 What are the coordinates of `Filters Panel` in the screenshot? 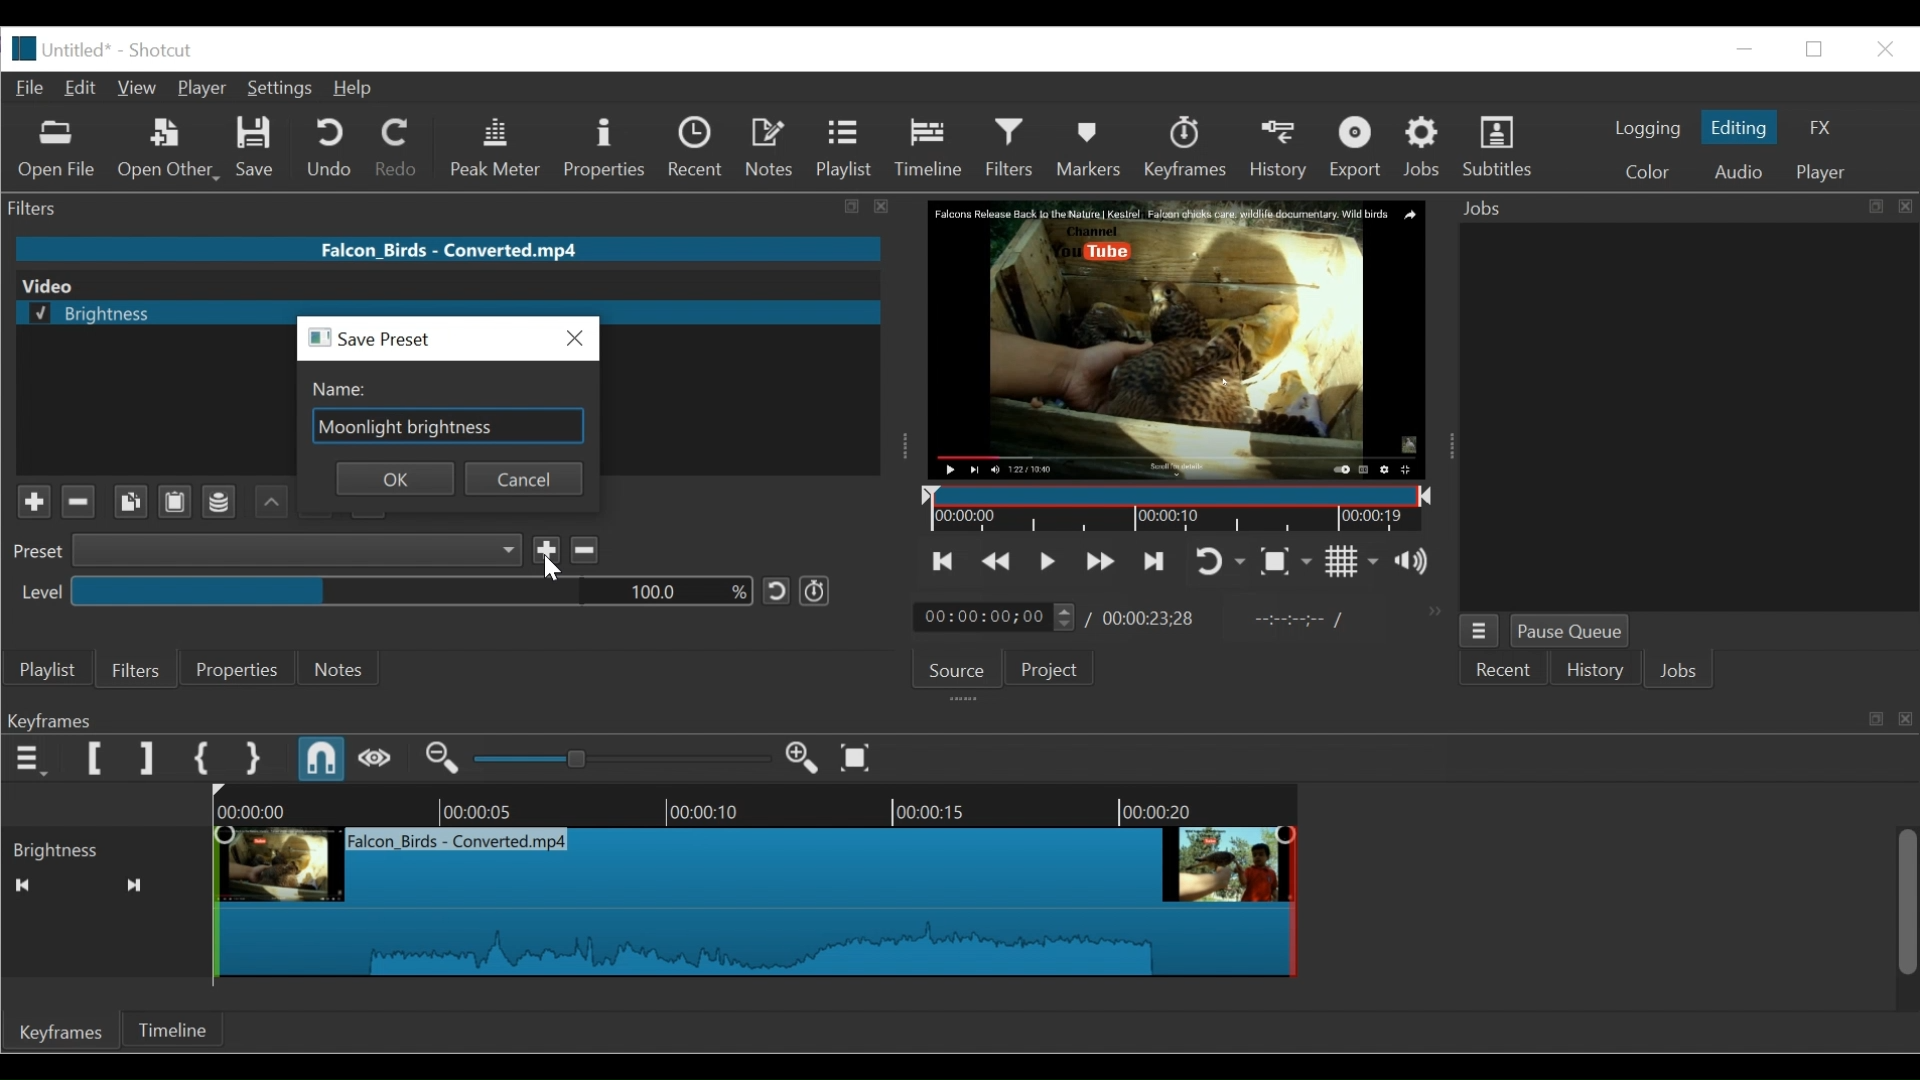 It's located at (454, 209).